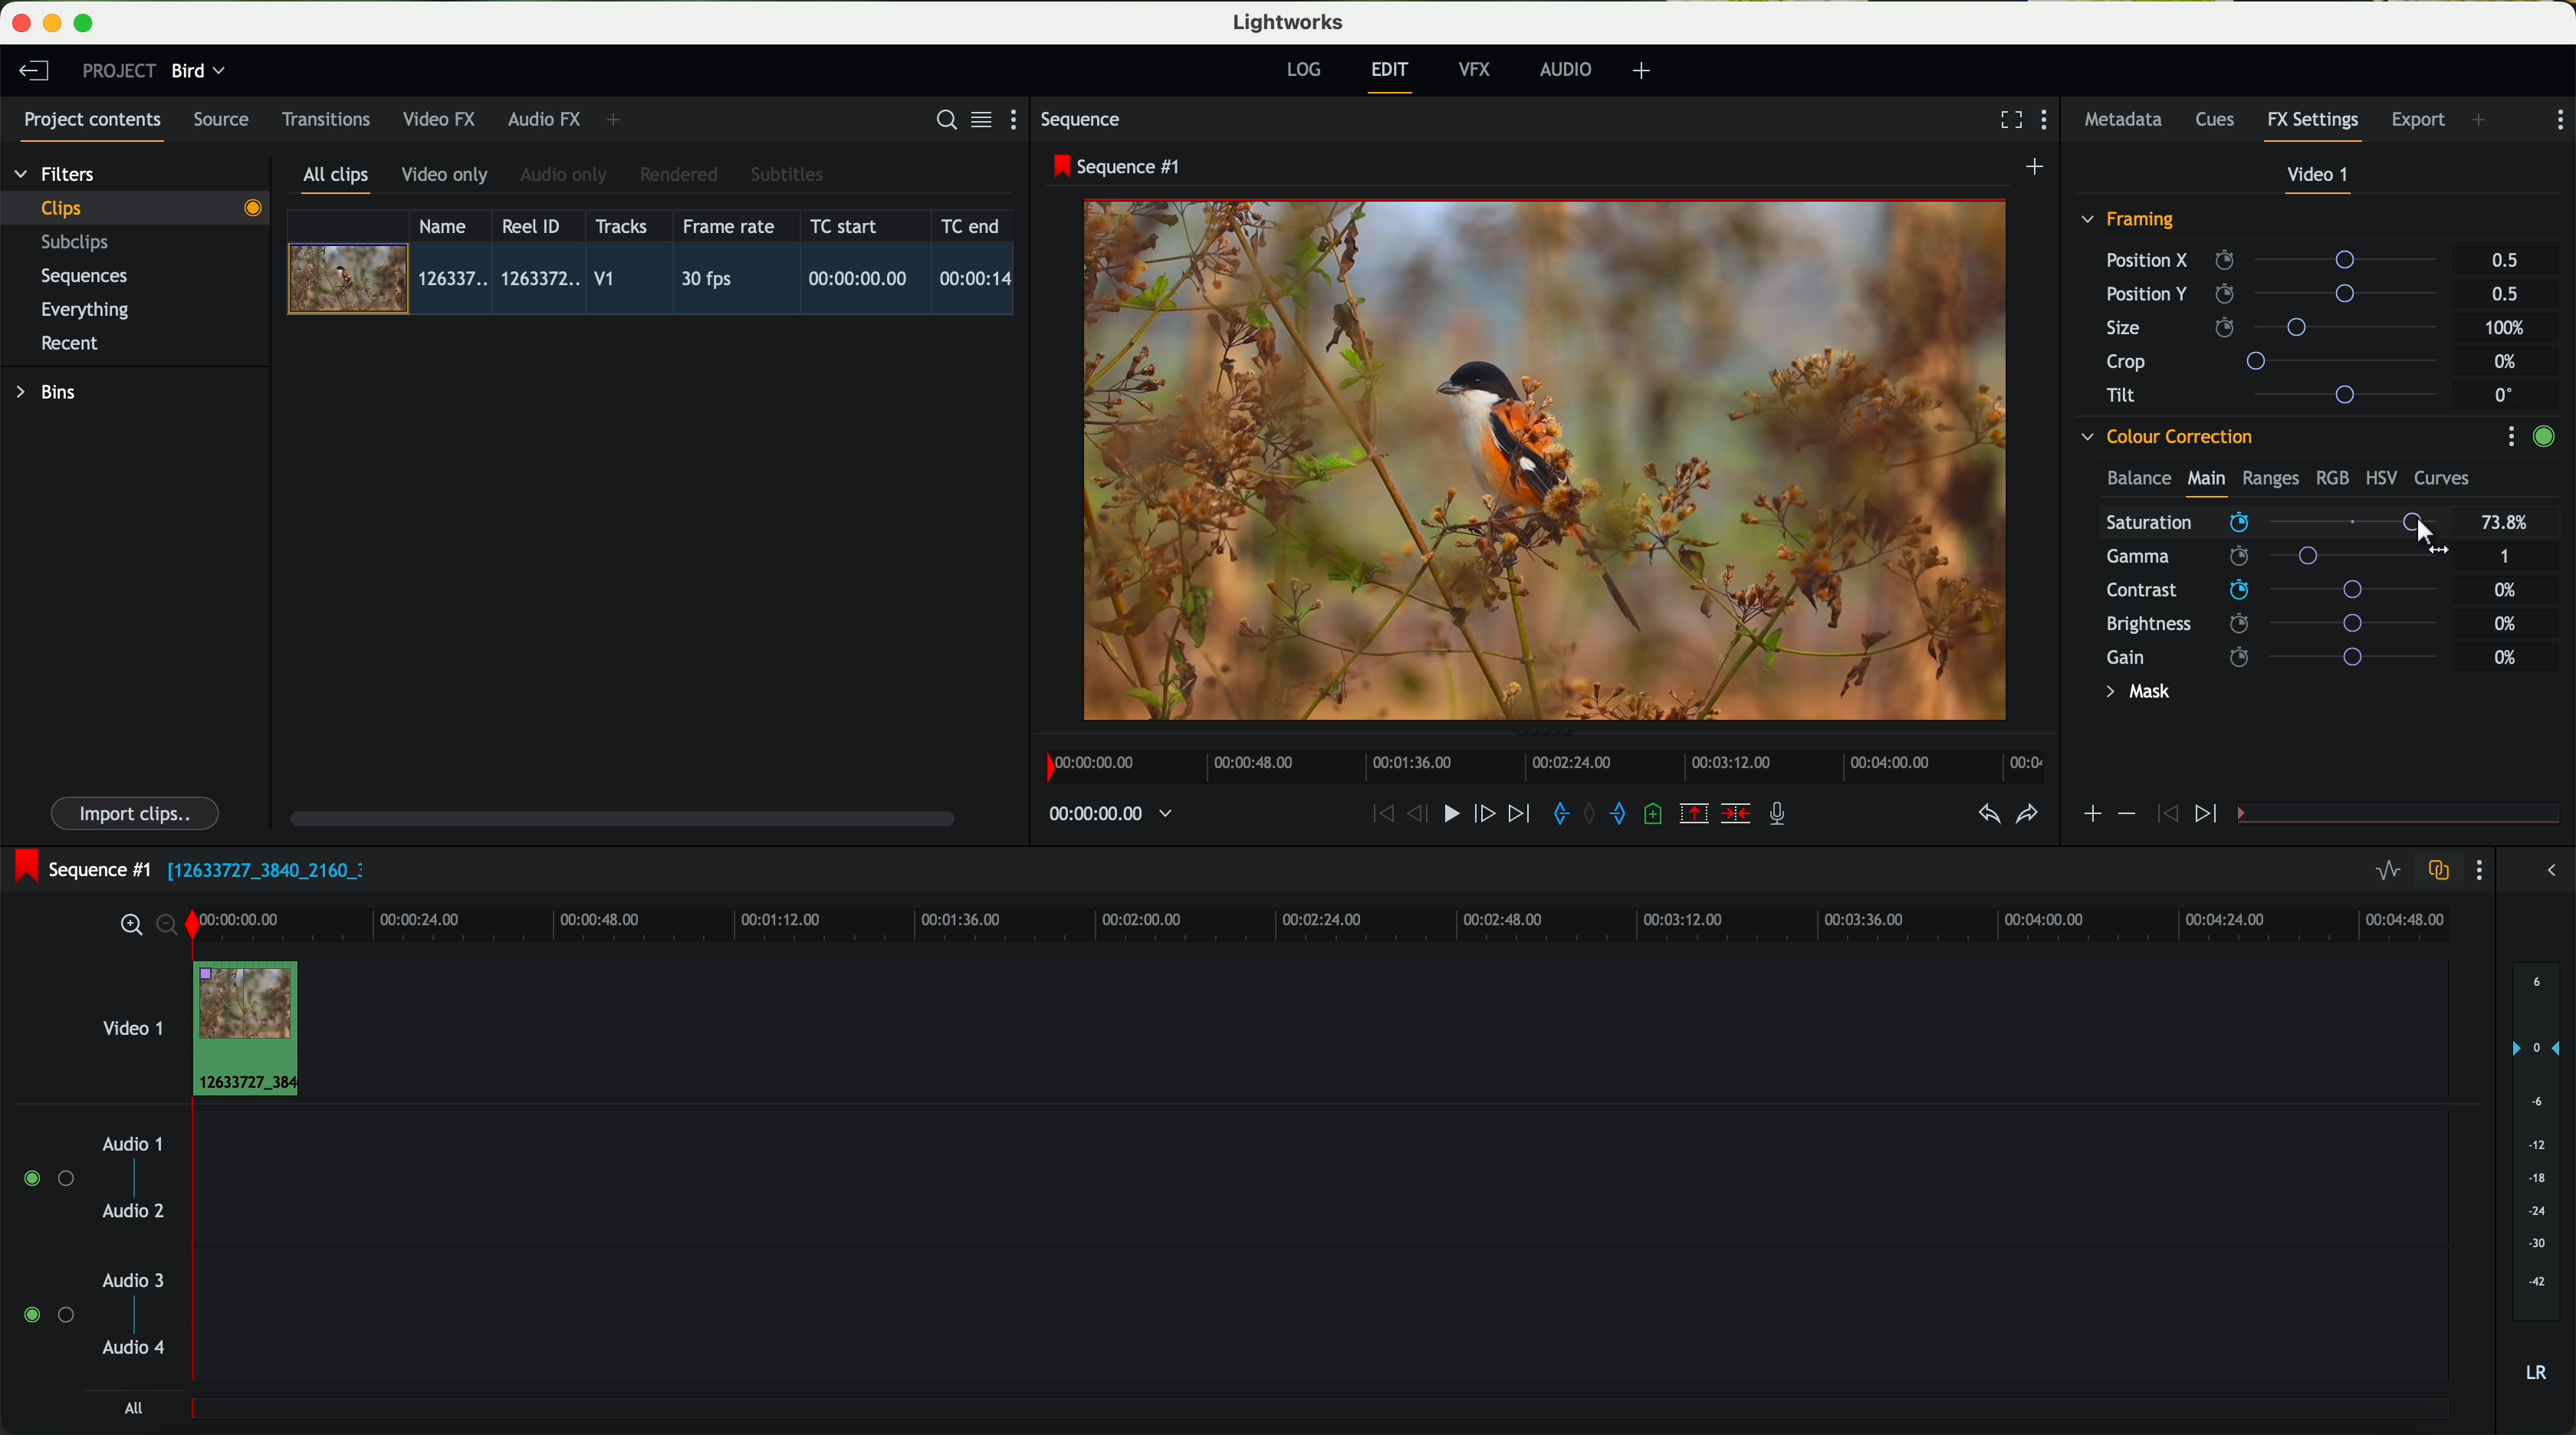 Image resolution: width=2576 pixels, height=1435 pixels. What do you see at coordinates (450, 226) in the screenshot?
I see `name` at bounding box center [450, 226].